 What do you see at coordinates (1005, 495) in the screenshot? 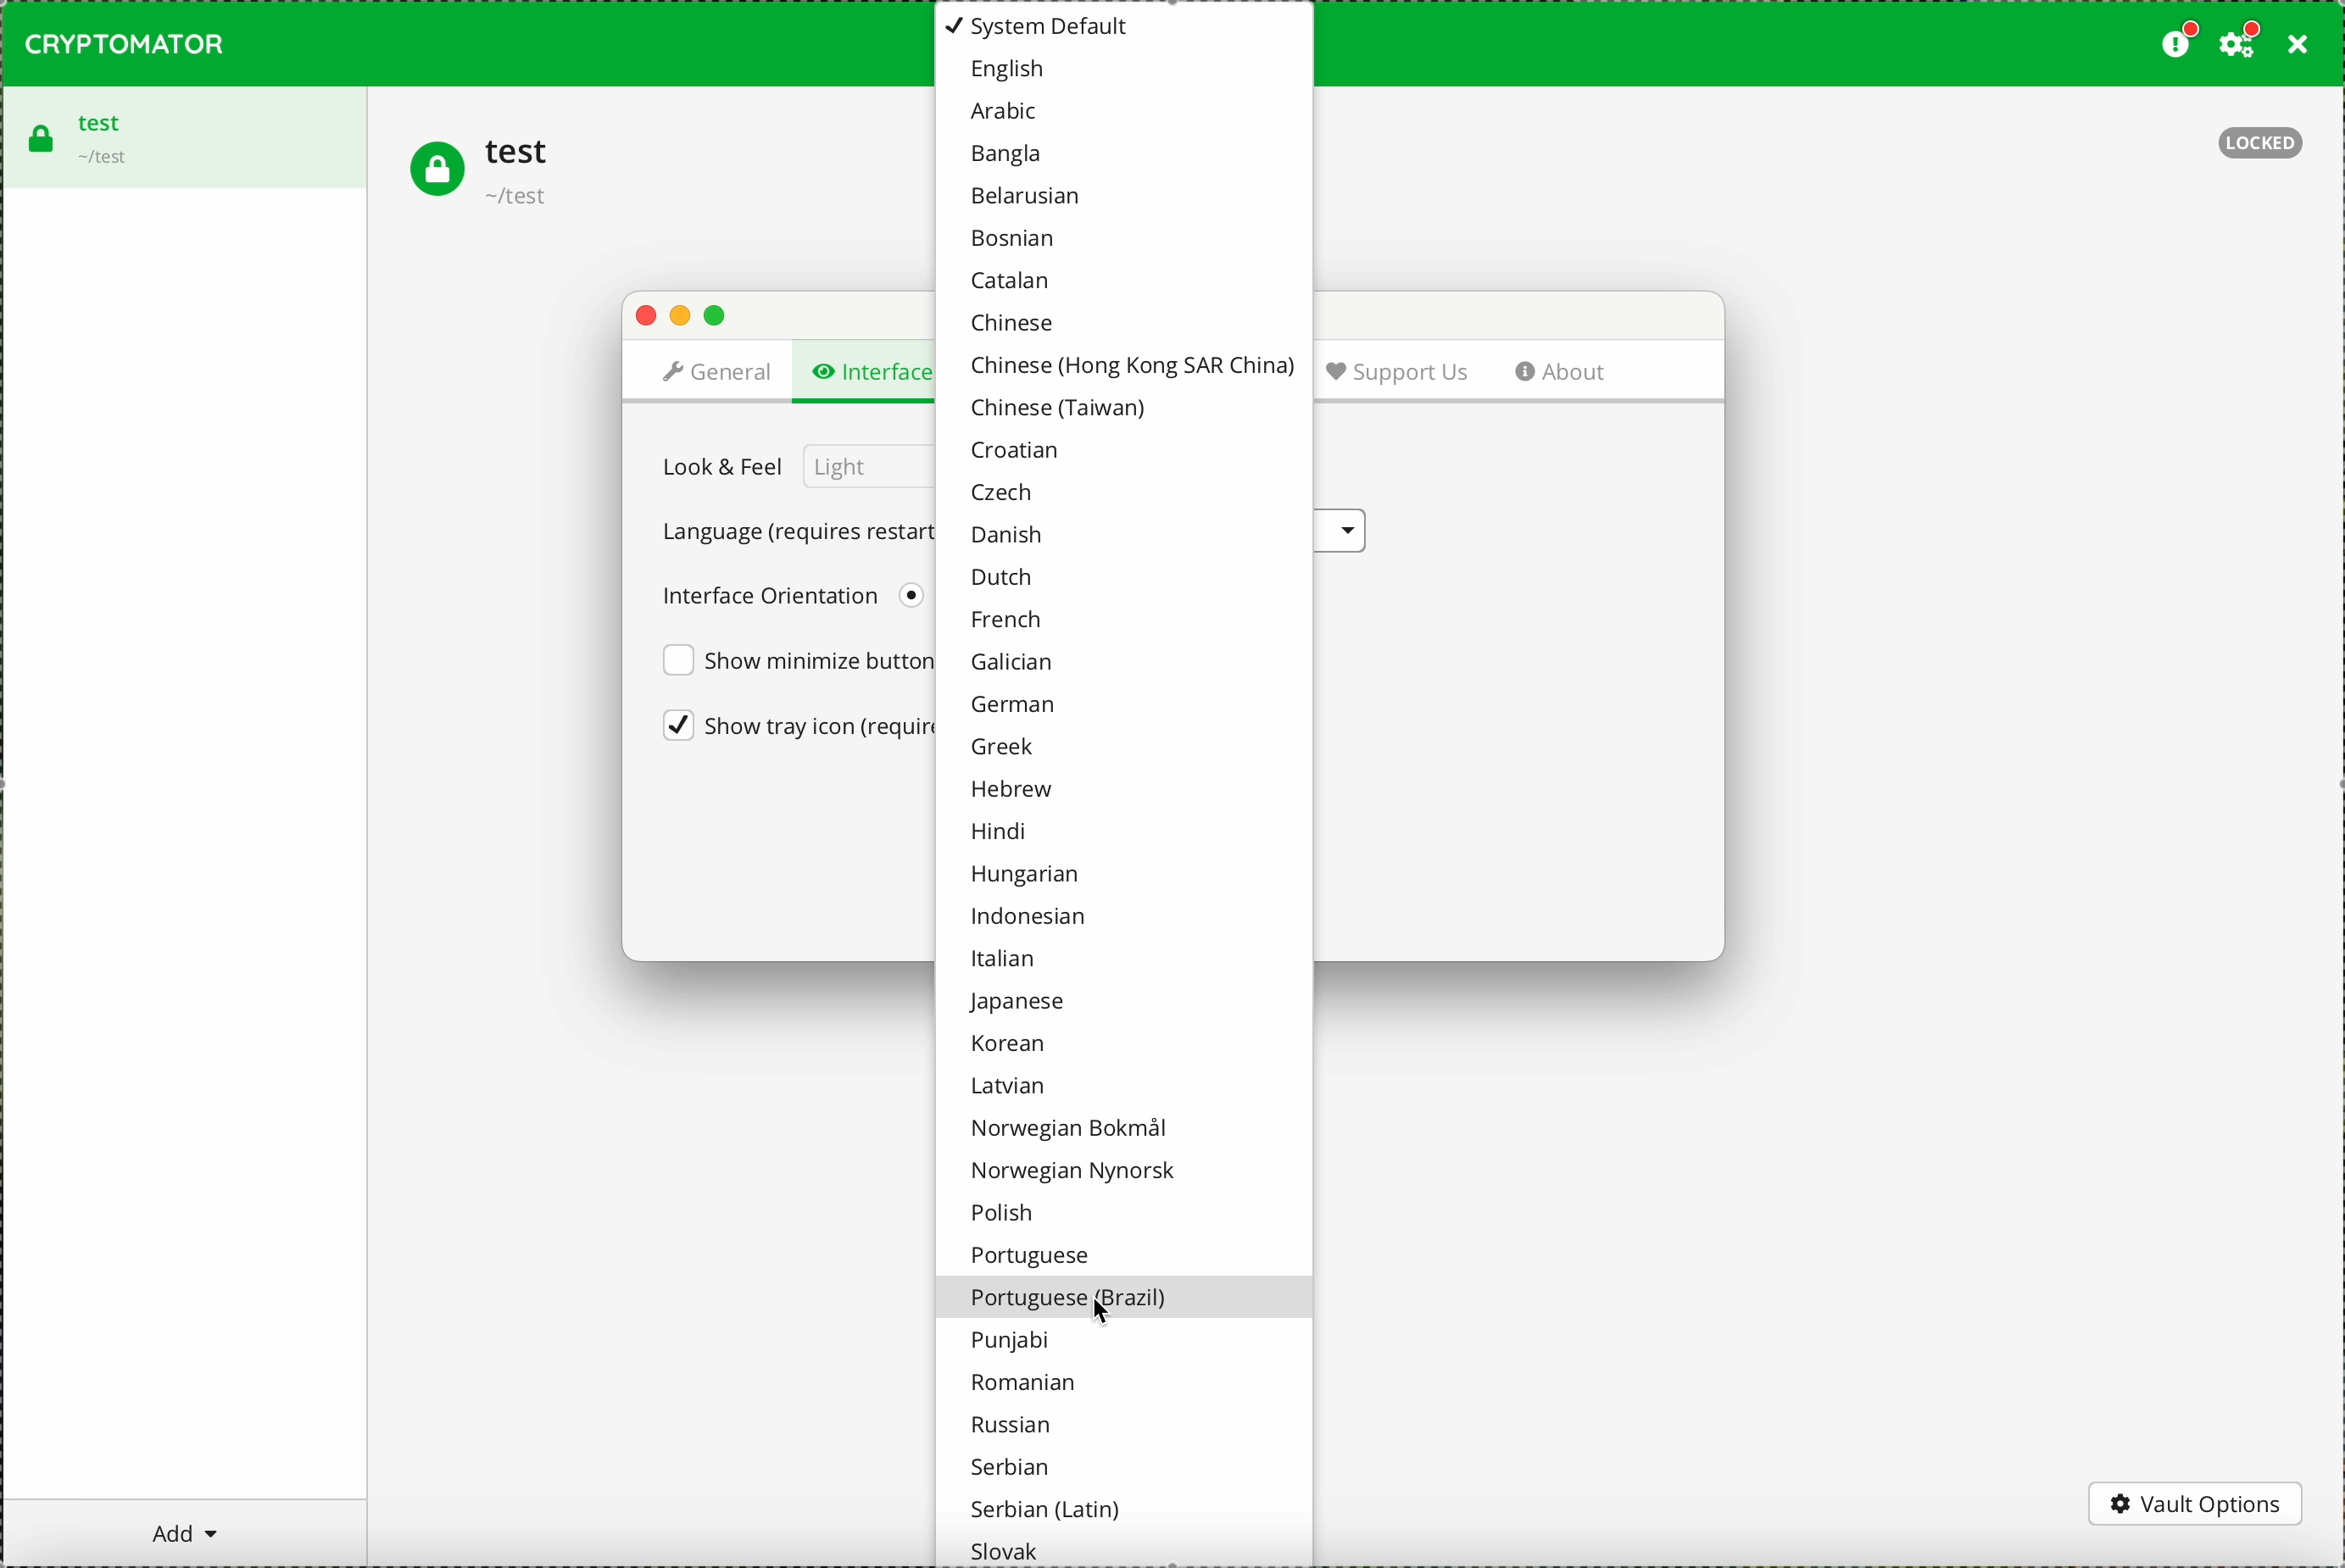
I see `czech` at bounding box center [1005, 495].